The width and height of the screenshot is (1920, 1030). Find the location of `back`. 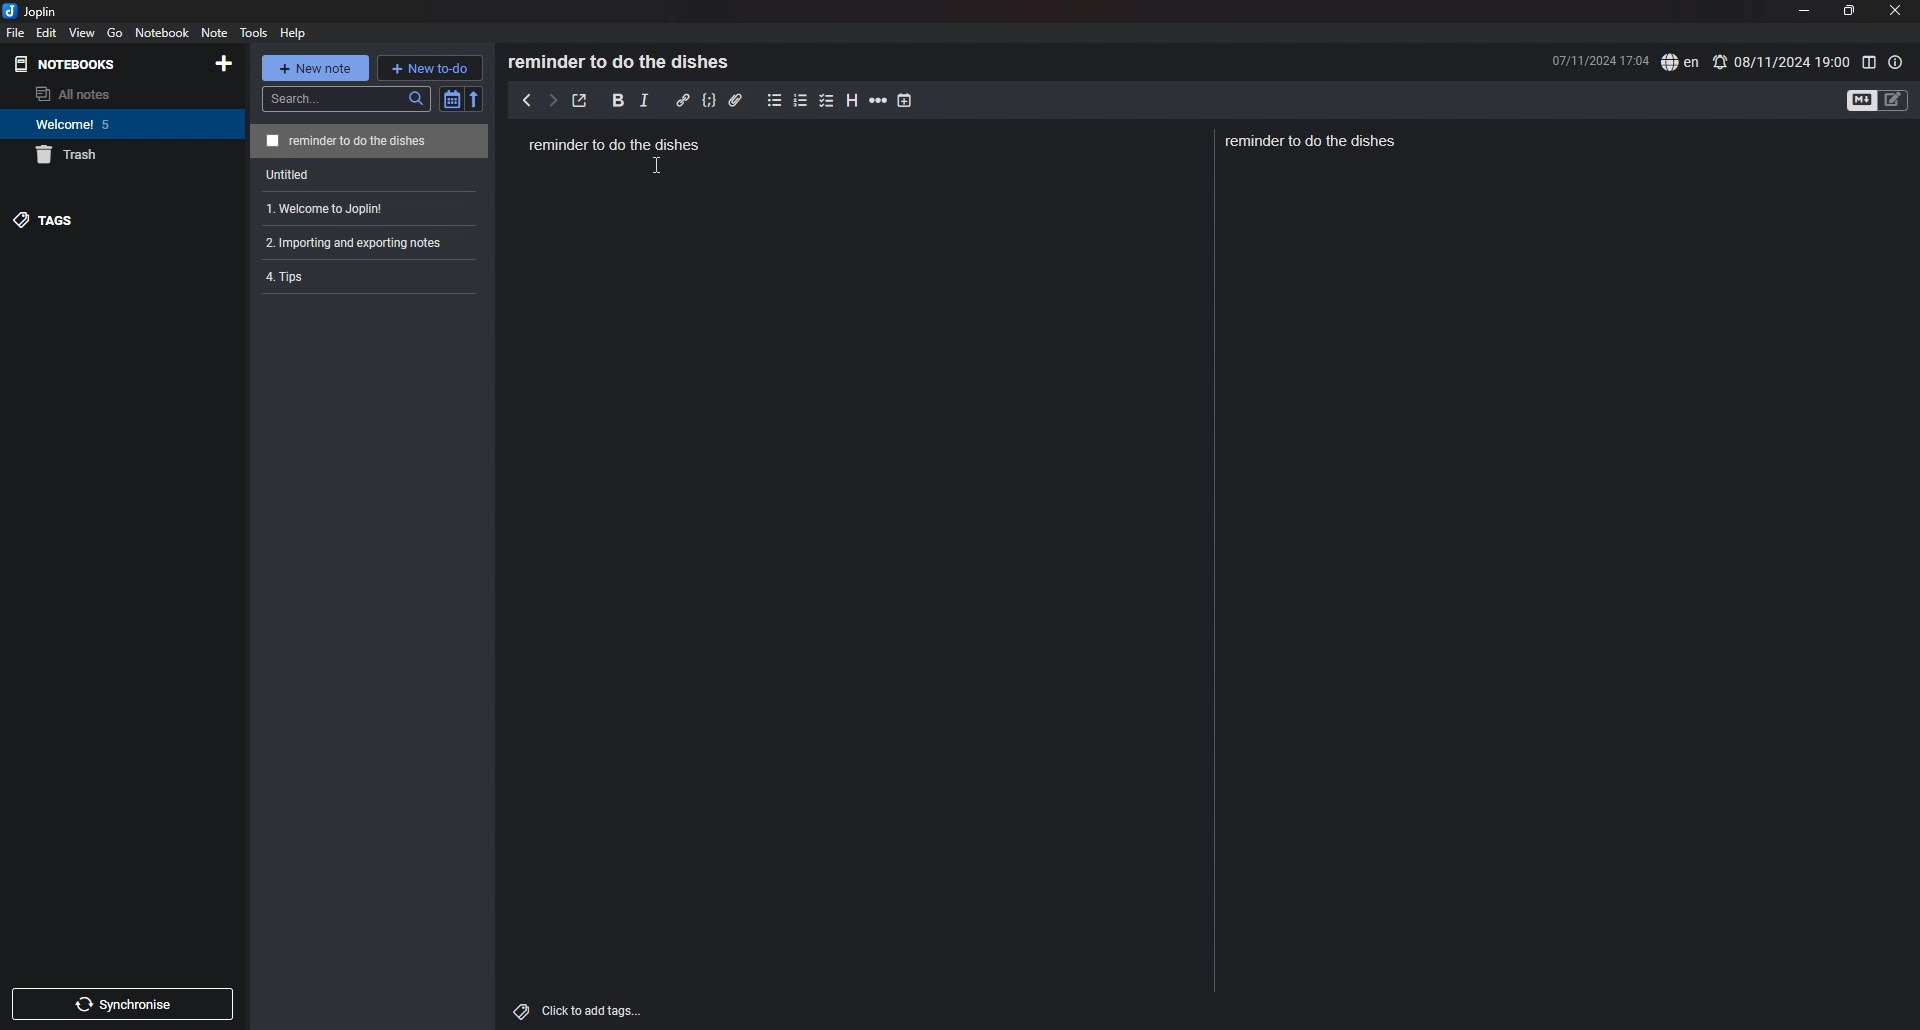

back is located at coordinates (527, 100).